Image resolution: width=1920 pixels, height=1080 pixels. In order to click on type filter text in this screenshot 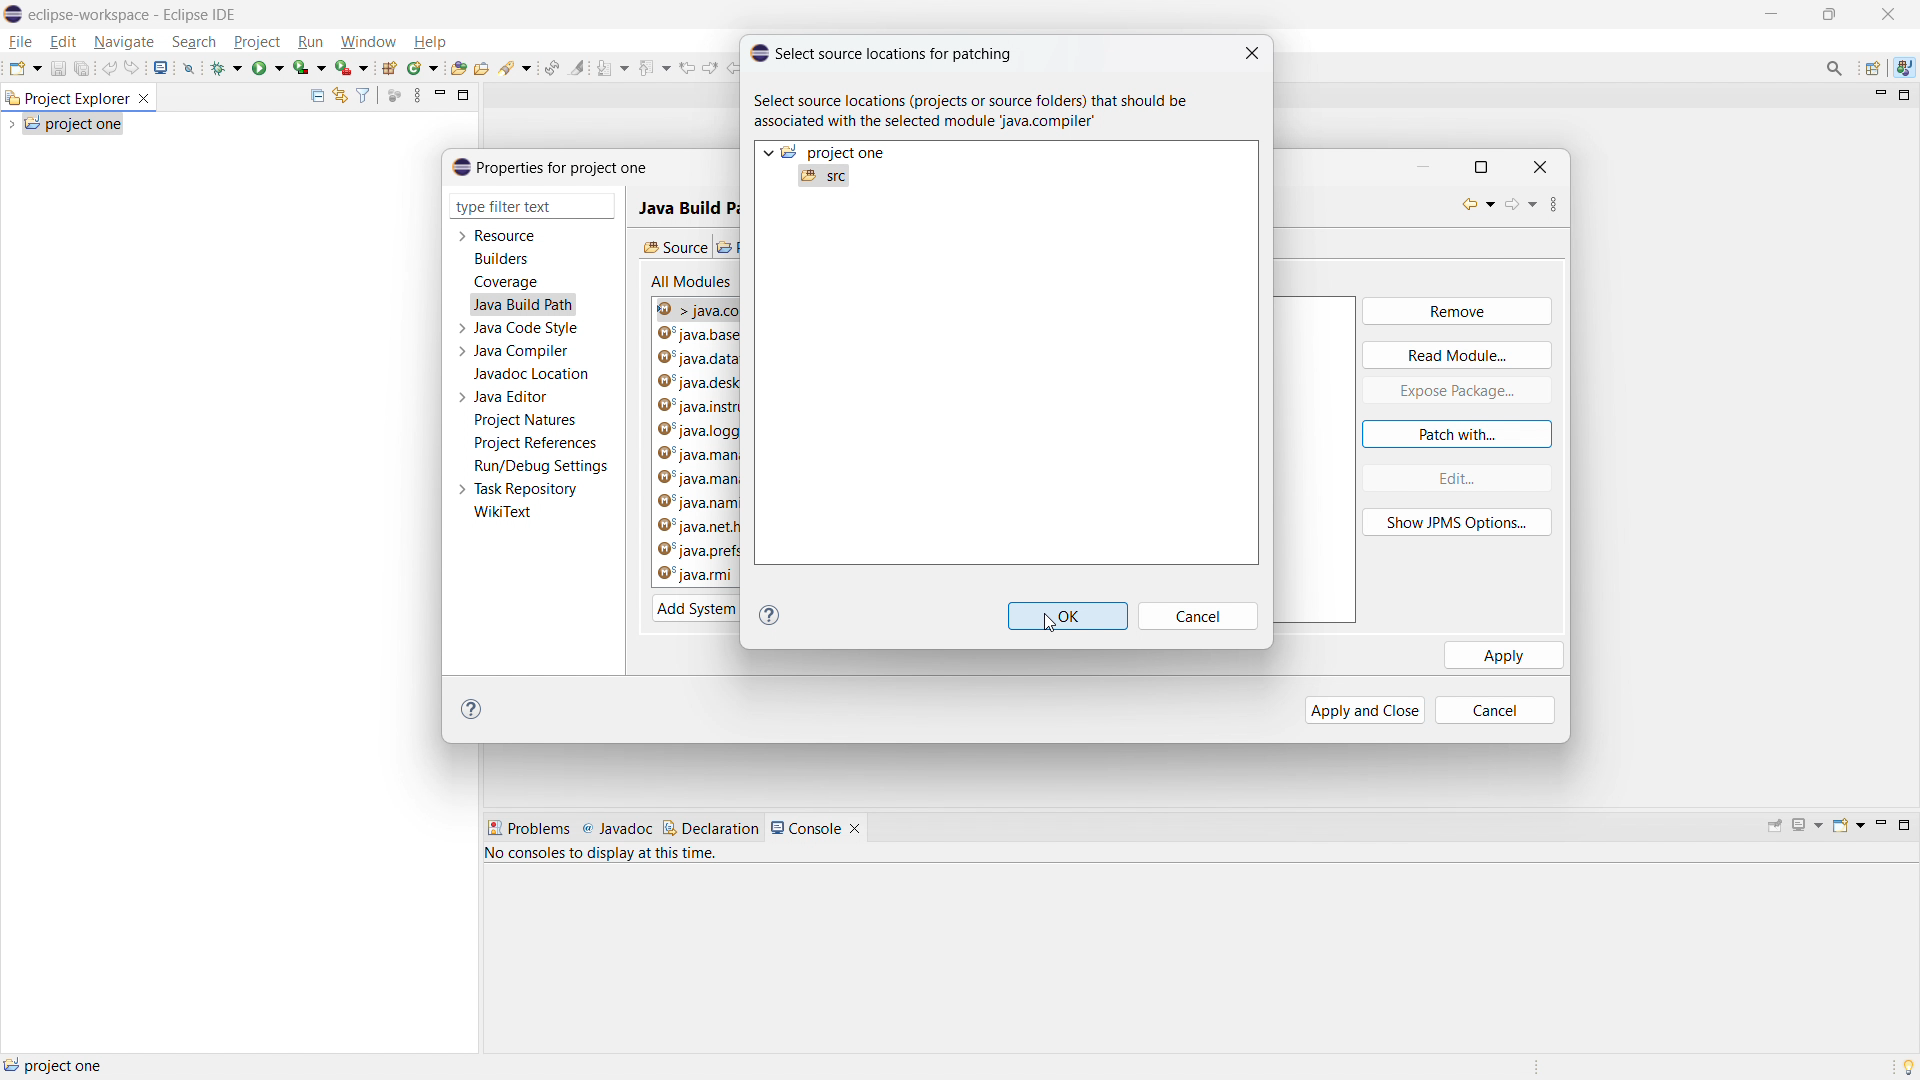, I will do `click(519, 207)`.